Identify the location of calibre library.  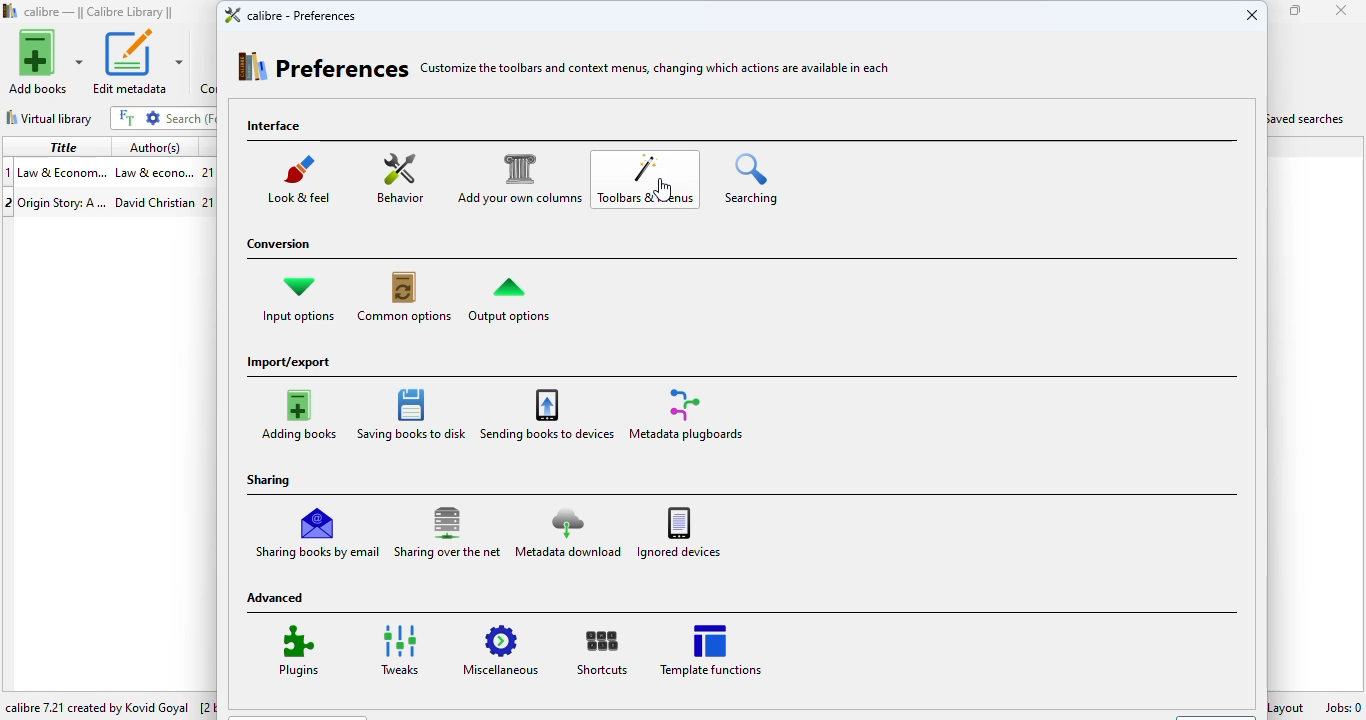
(100, 12).